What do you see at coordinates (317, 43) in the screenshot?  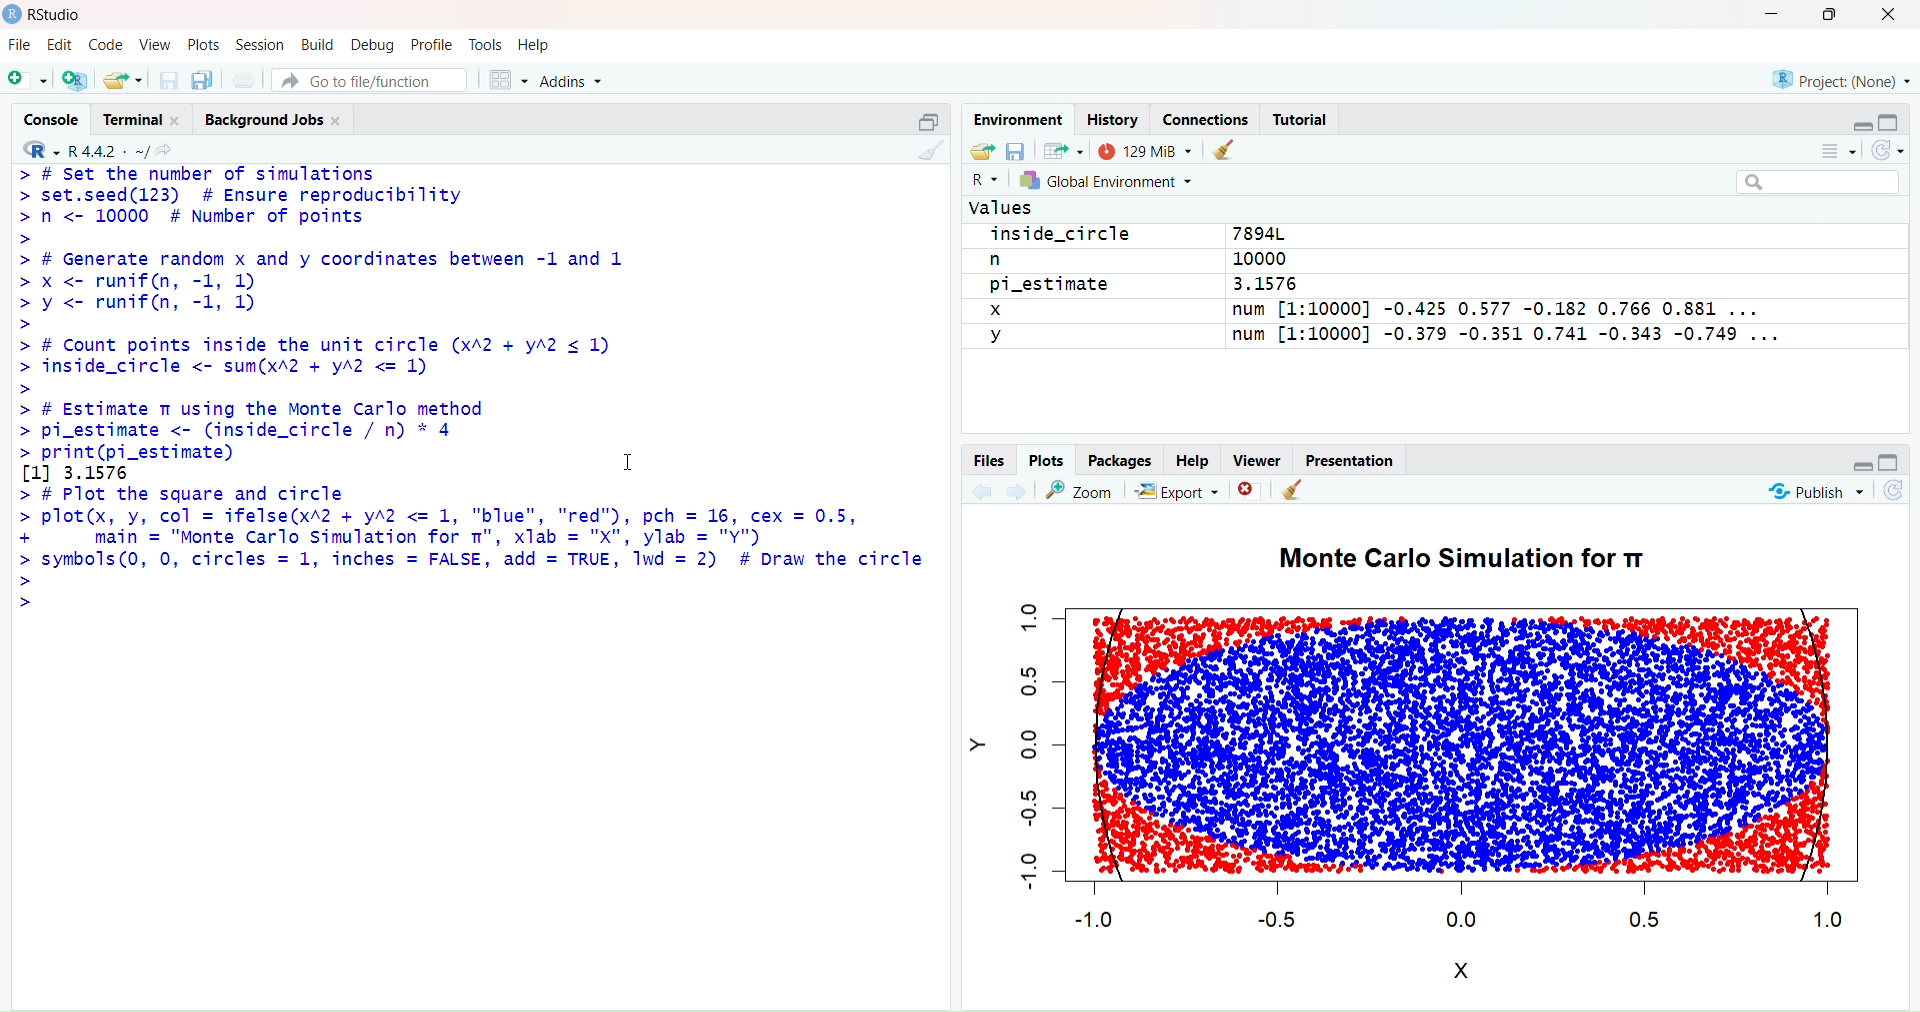 I see `Build` at bounding box center [317, 43].